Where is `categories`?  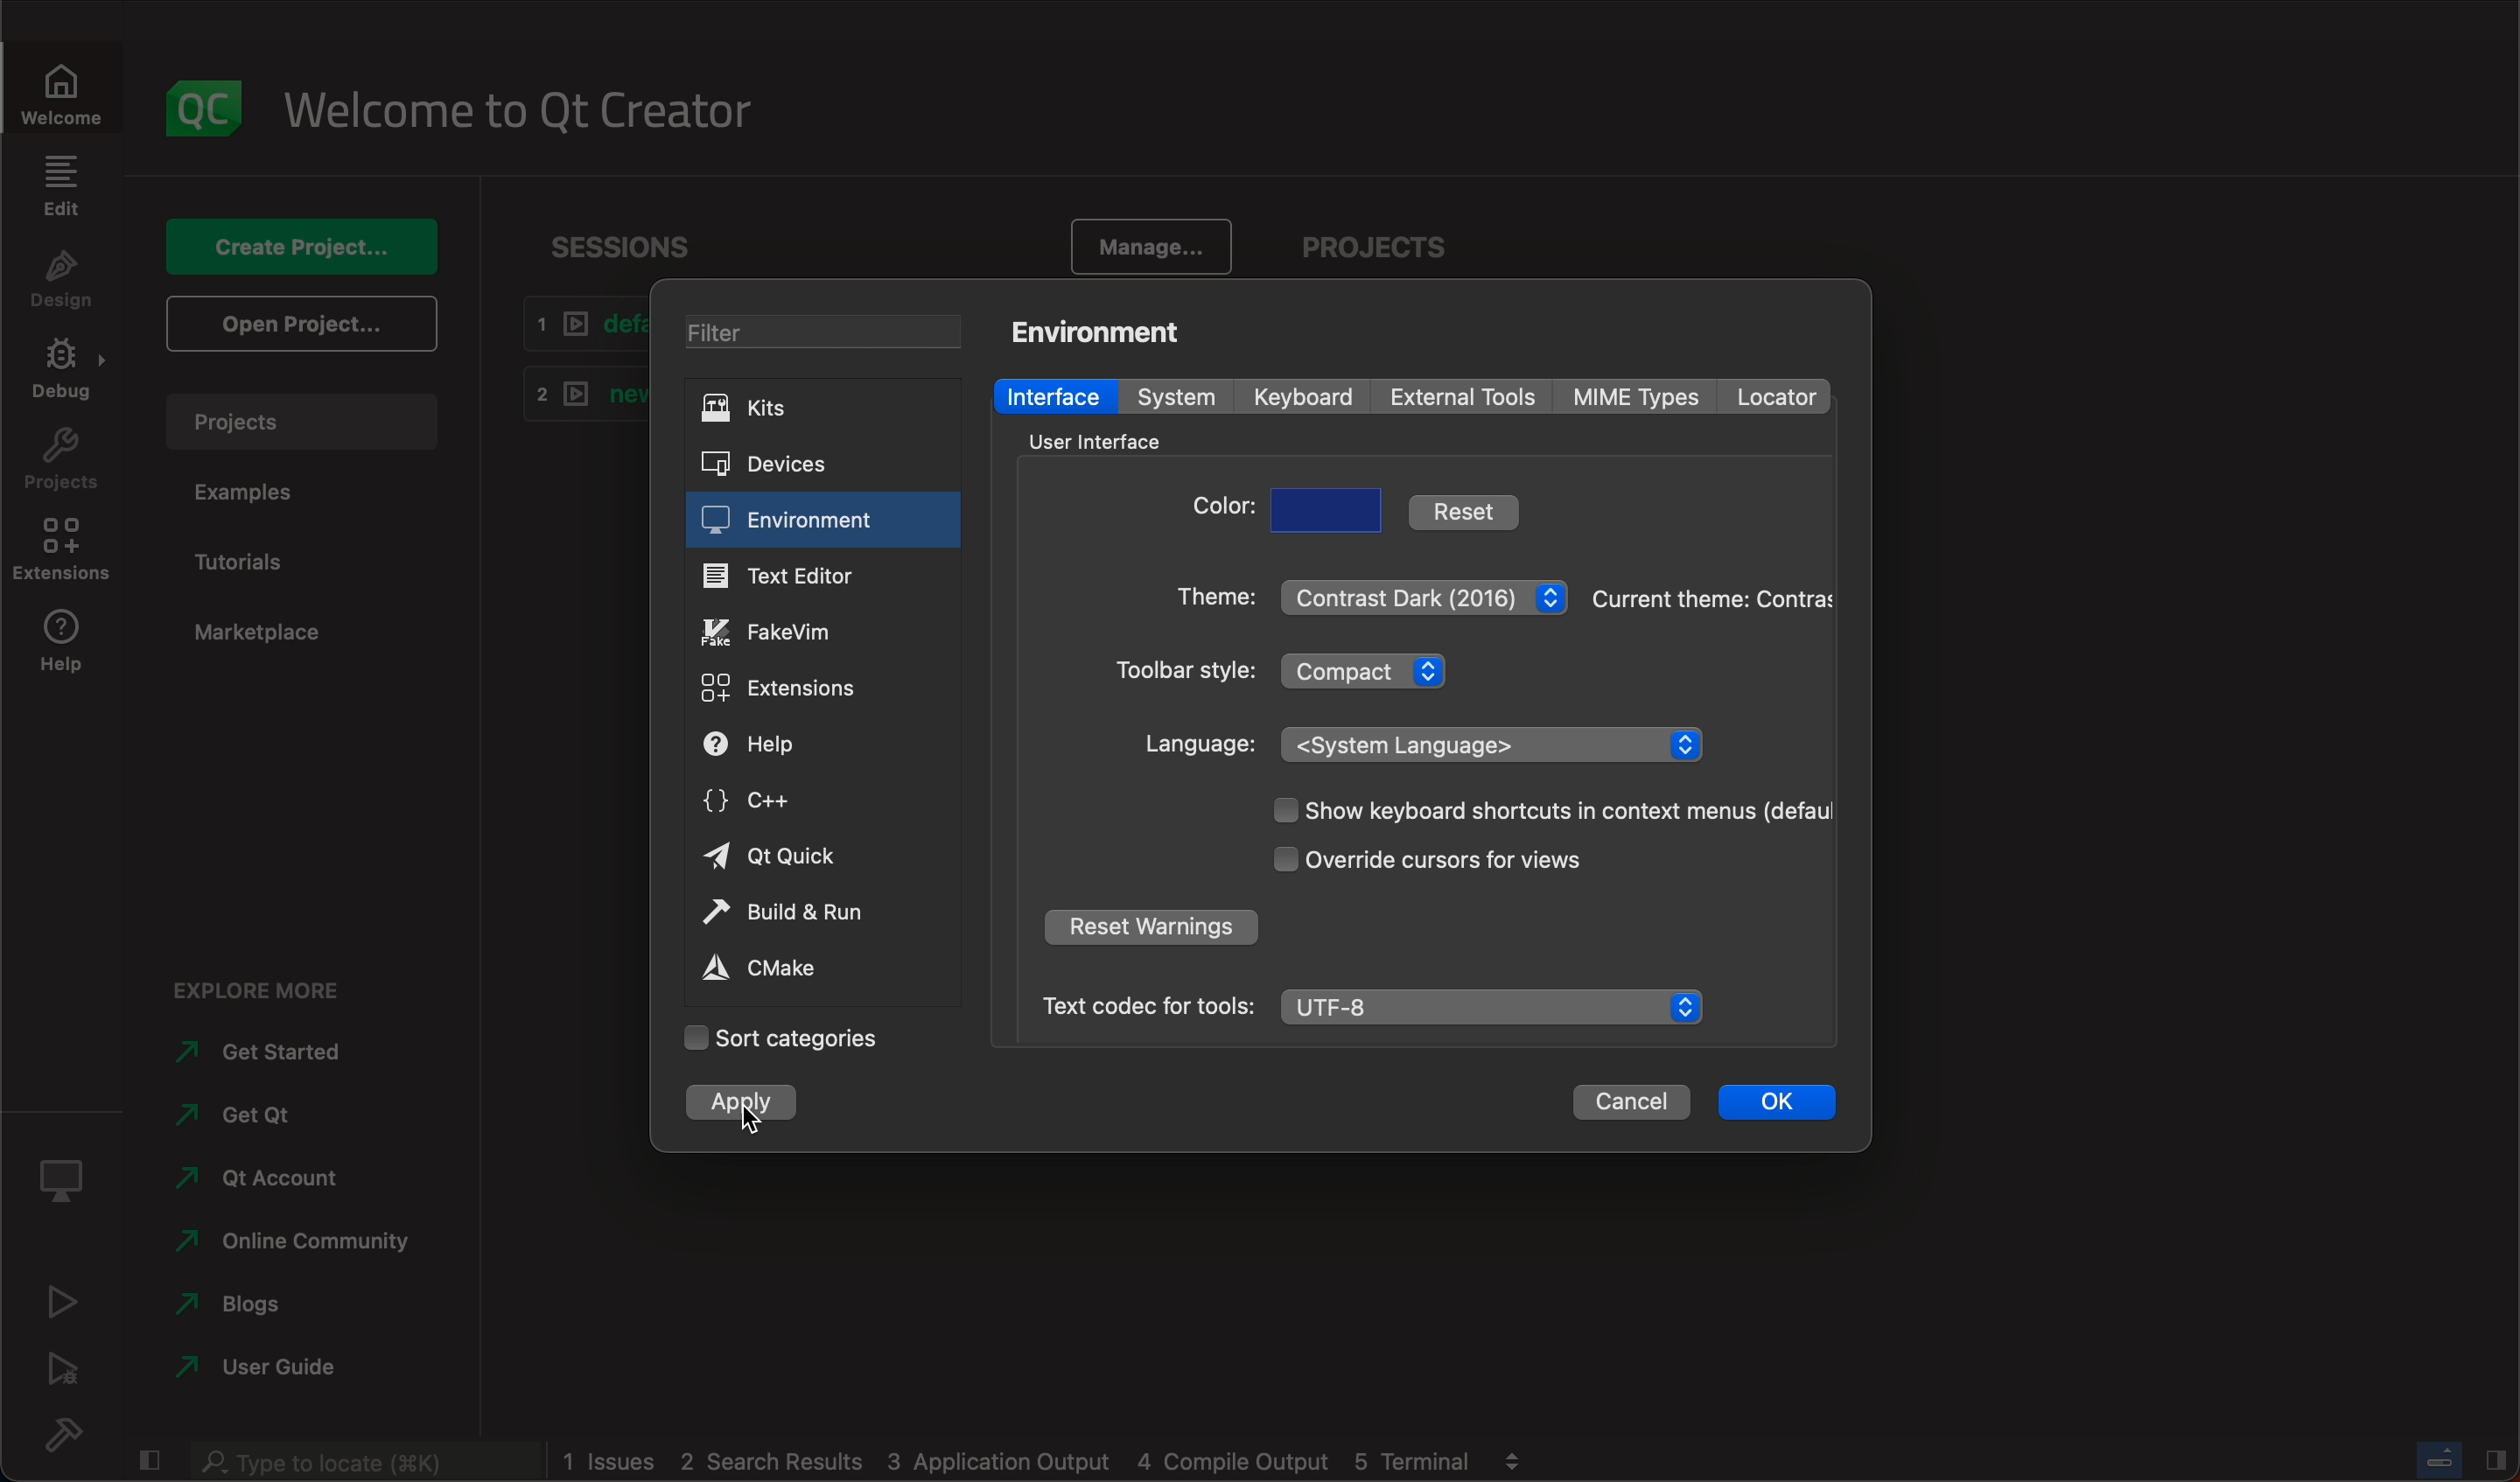
categories is located at coordinates (782, 1039).